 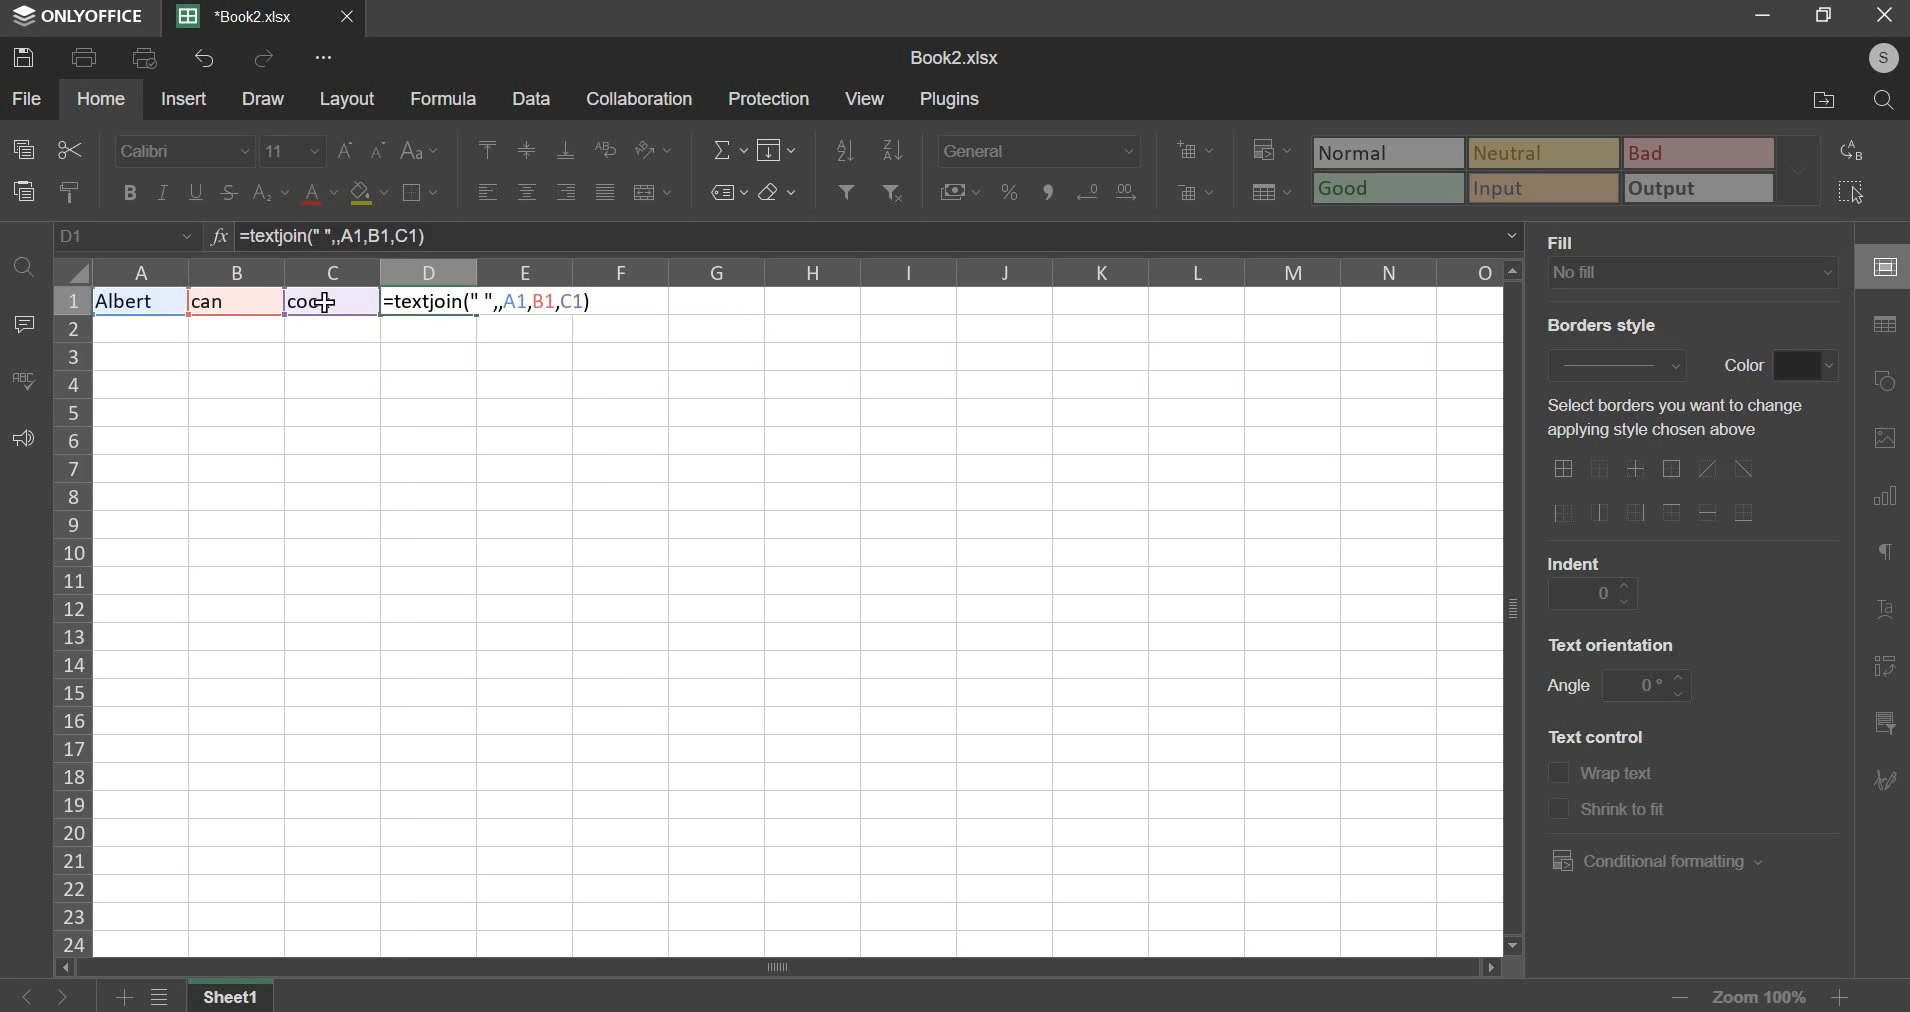 What do you see at coordinates (1568, 241) in the screenshot?
I see `text` at bounding box center [1568, 241].